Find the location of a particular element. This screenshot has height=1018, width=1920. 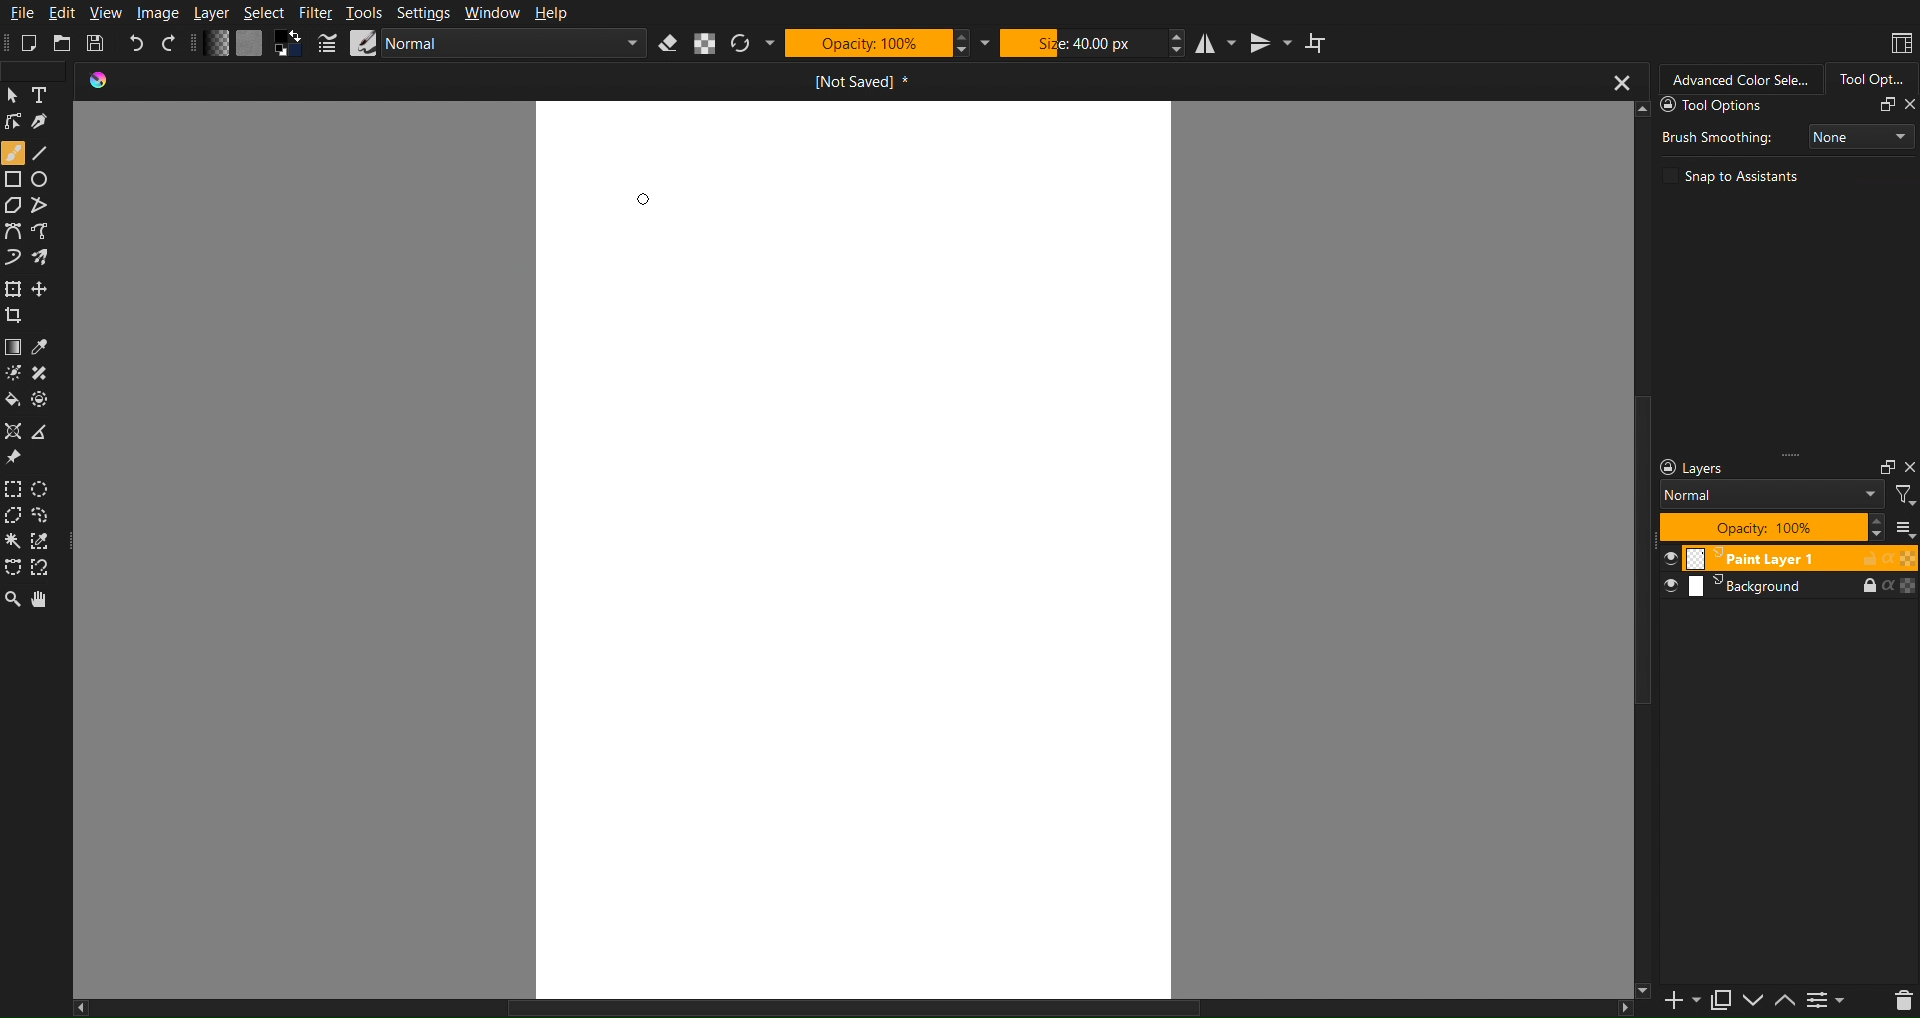

Layer 1 is located at coordinates (1786, 557).